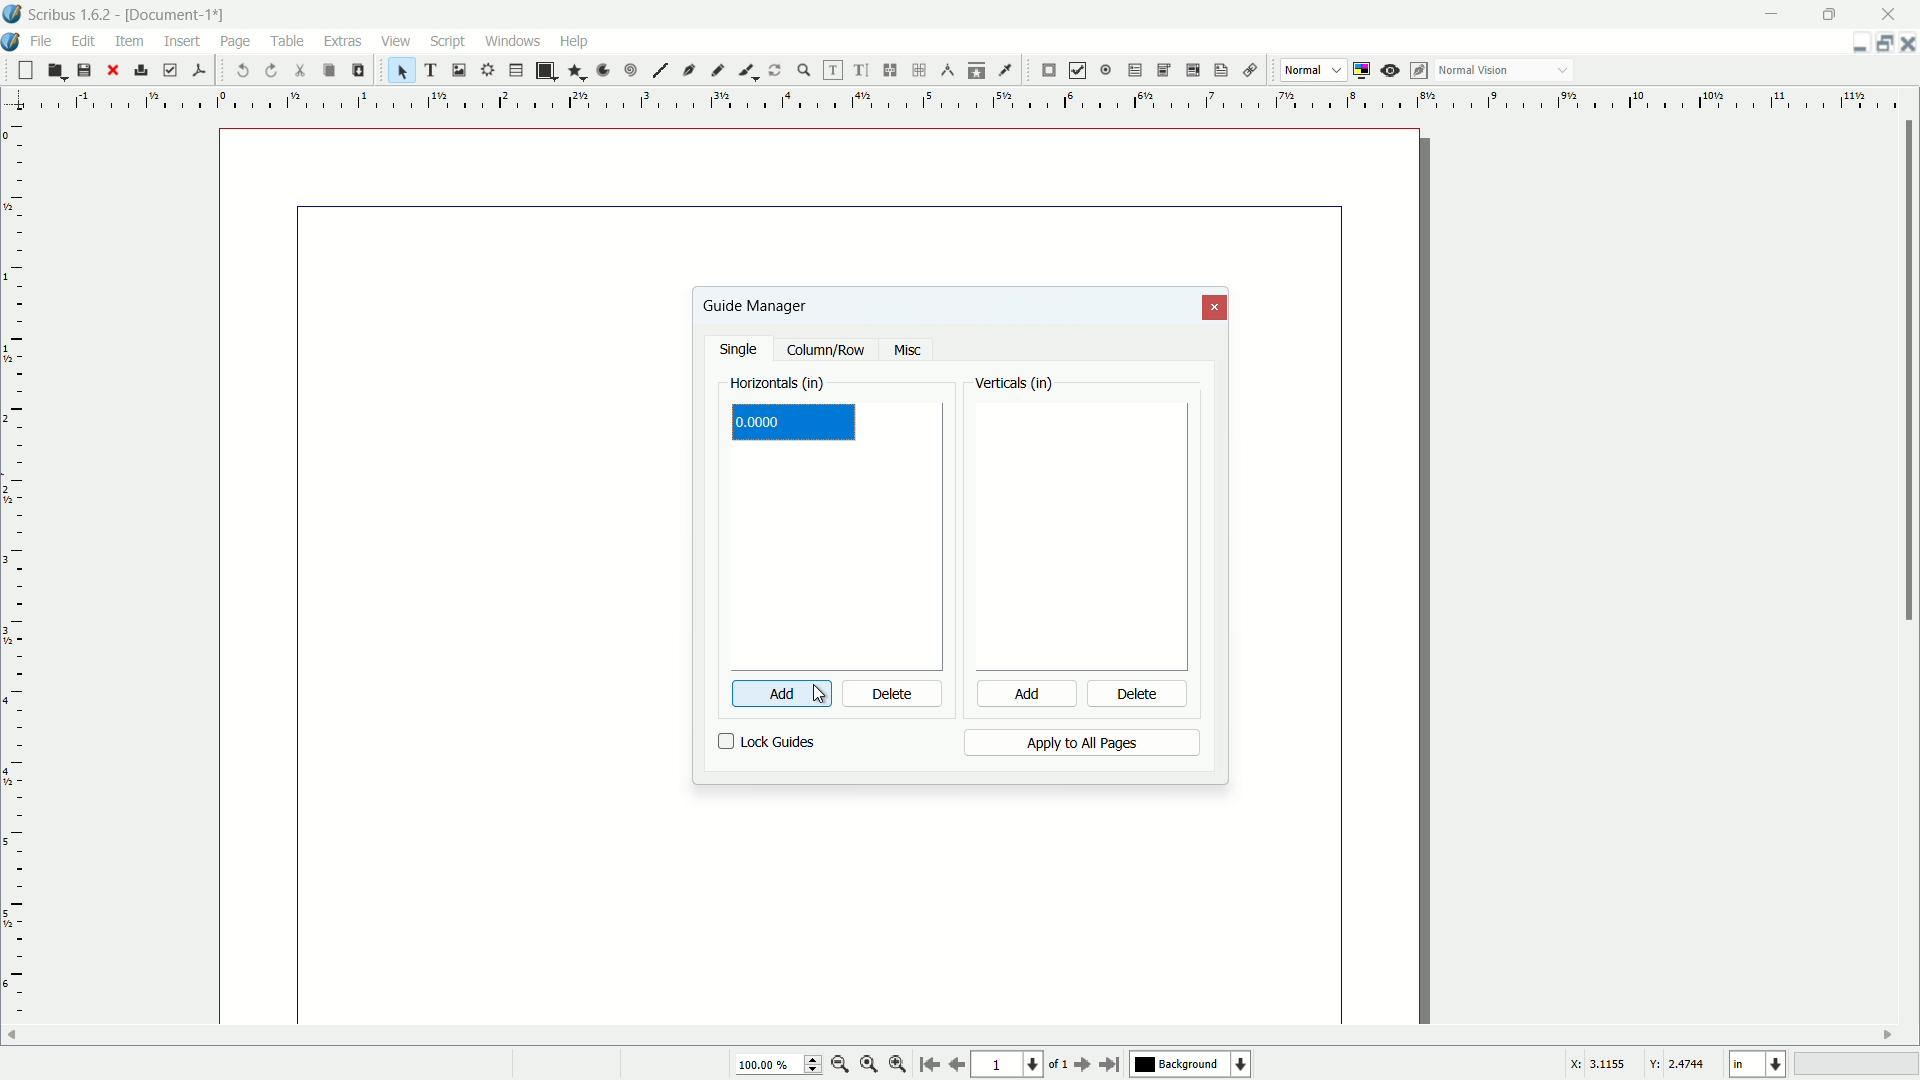 The image size is (1920, 1080). I want to click on copy, so click(328, 71).